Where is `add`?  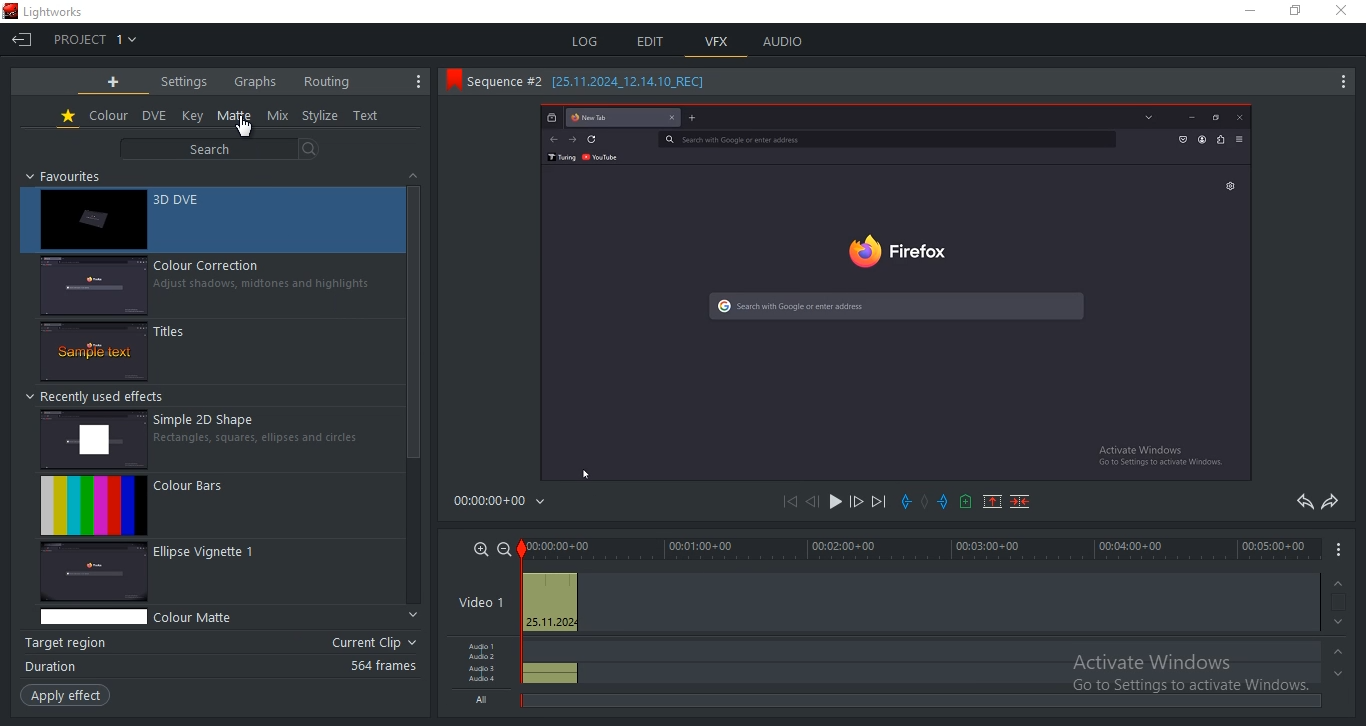 add is located at coordinates (114, 82).